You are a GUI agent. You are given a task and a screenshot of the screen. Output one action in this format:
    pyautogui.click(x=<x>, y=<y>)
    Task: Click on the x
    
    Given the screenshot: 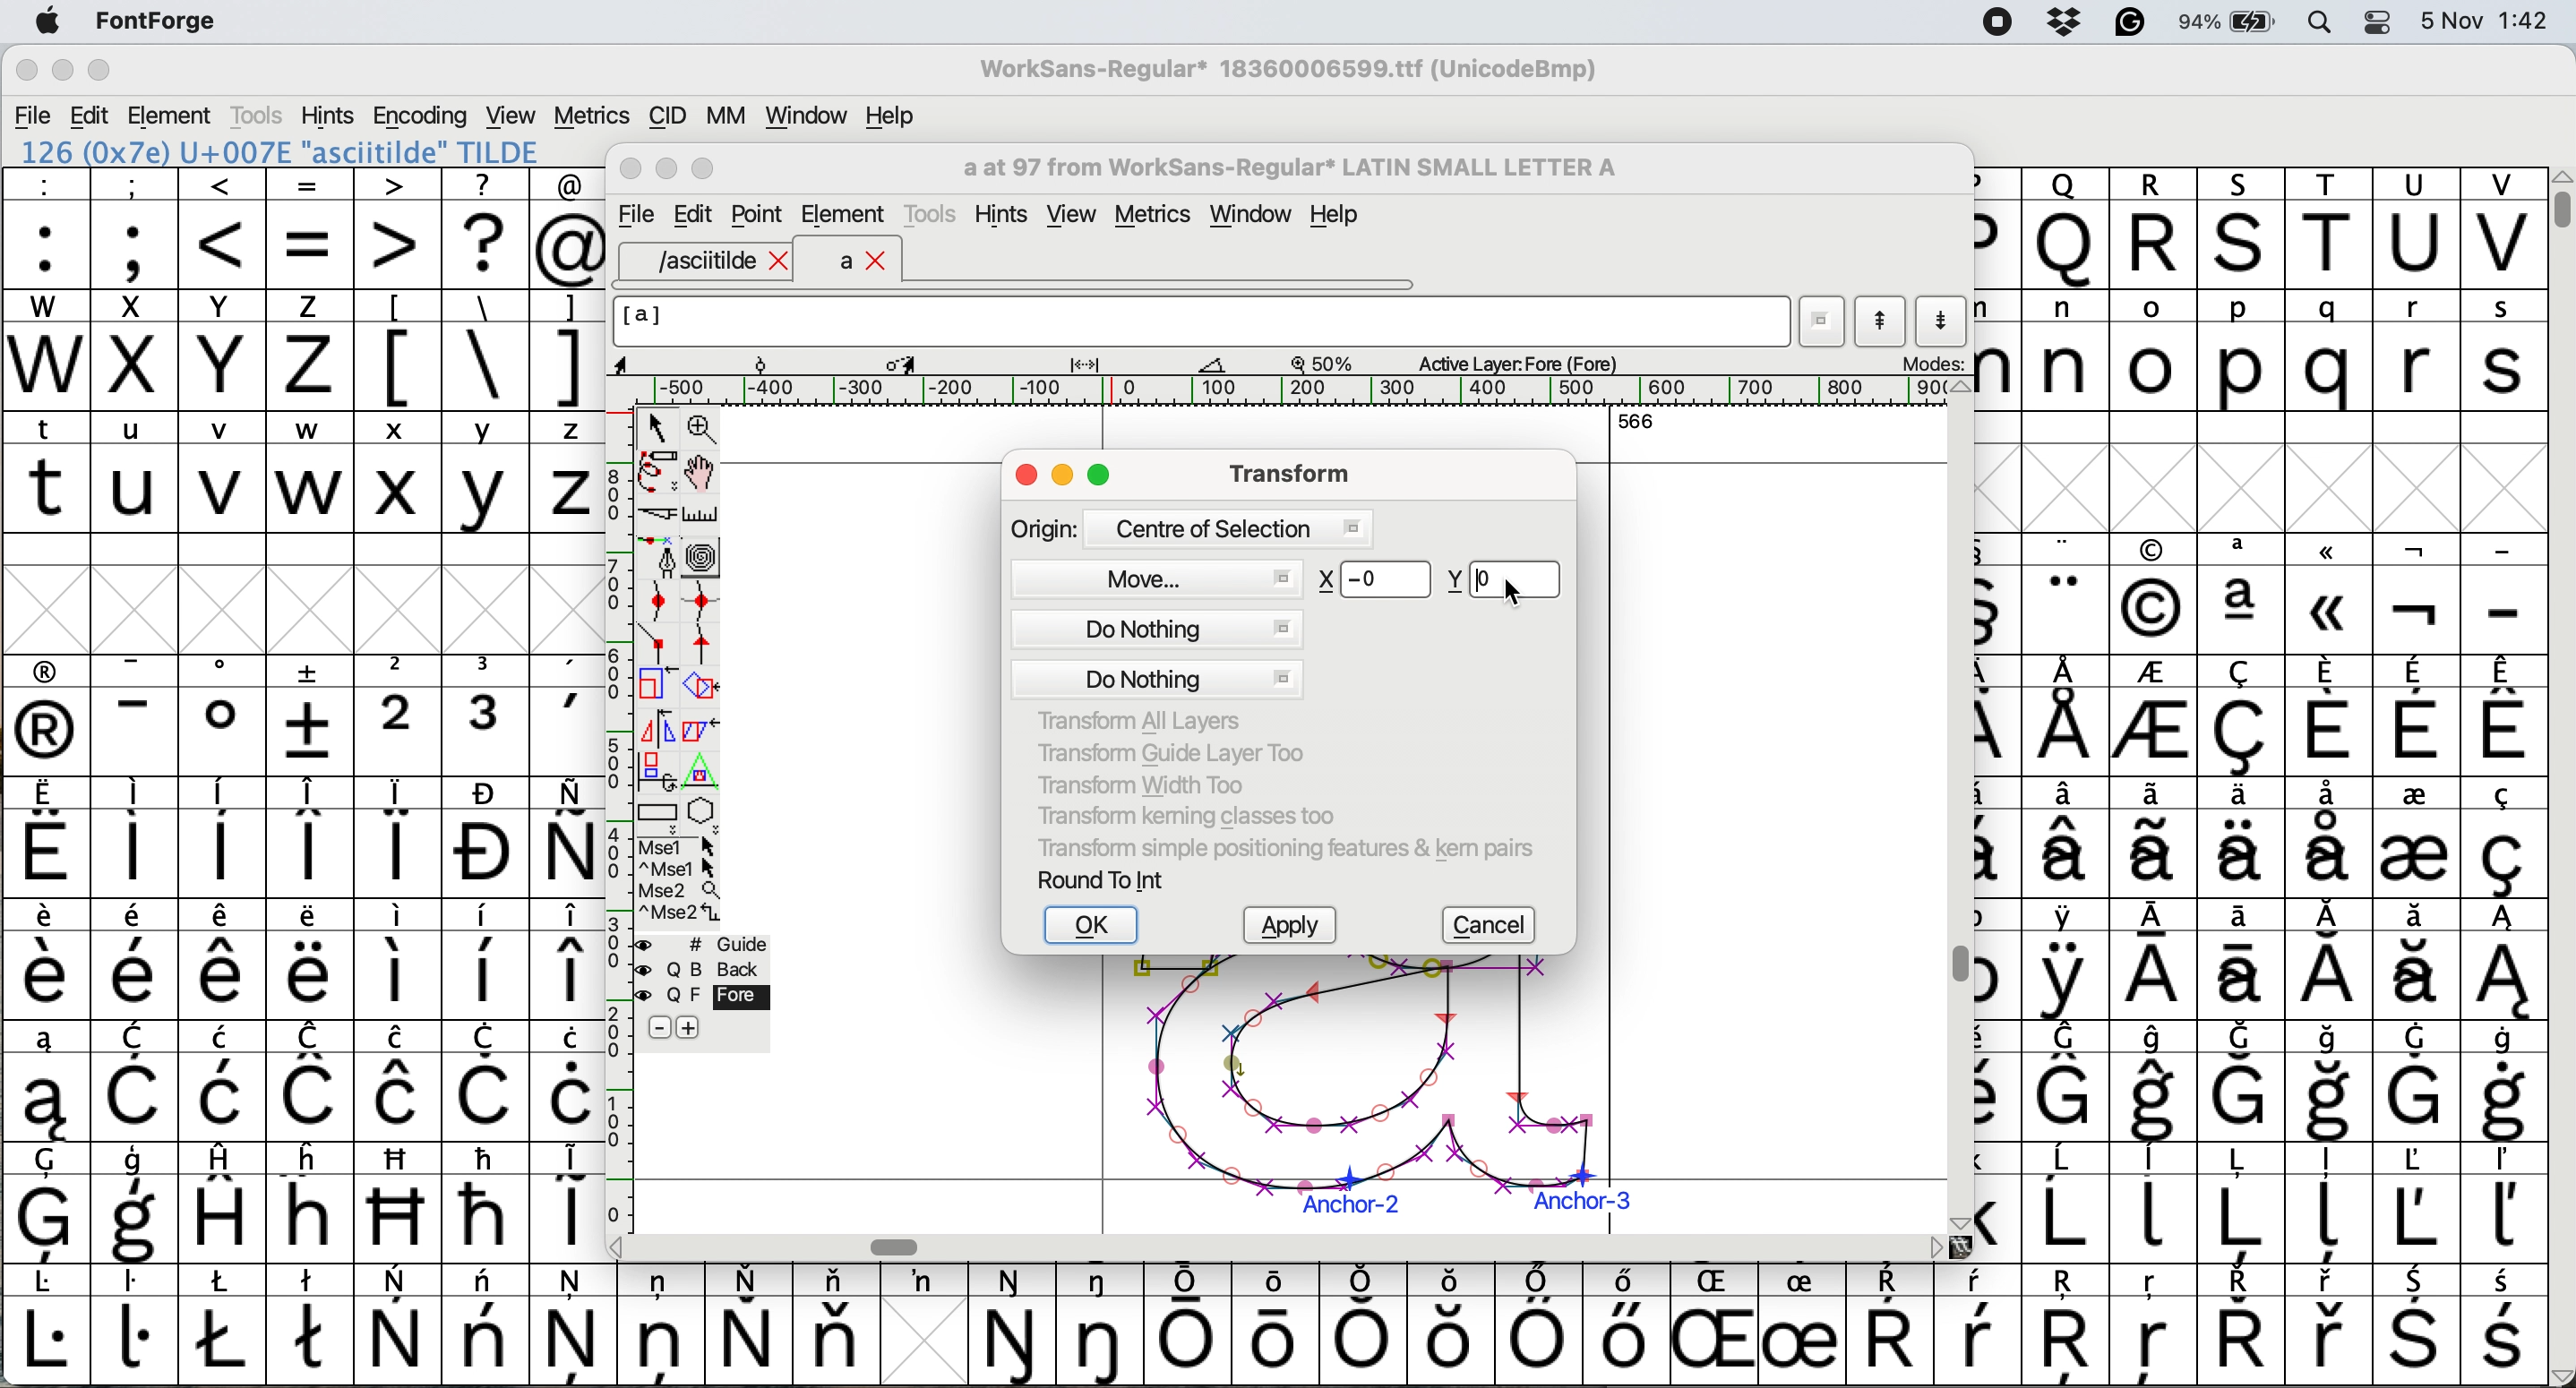 What is the action you would take?
    pyautogui.click(x=133, y=350)
    